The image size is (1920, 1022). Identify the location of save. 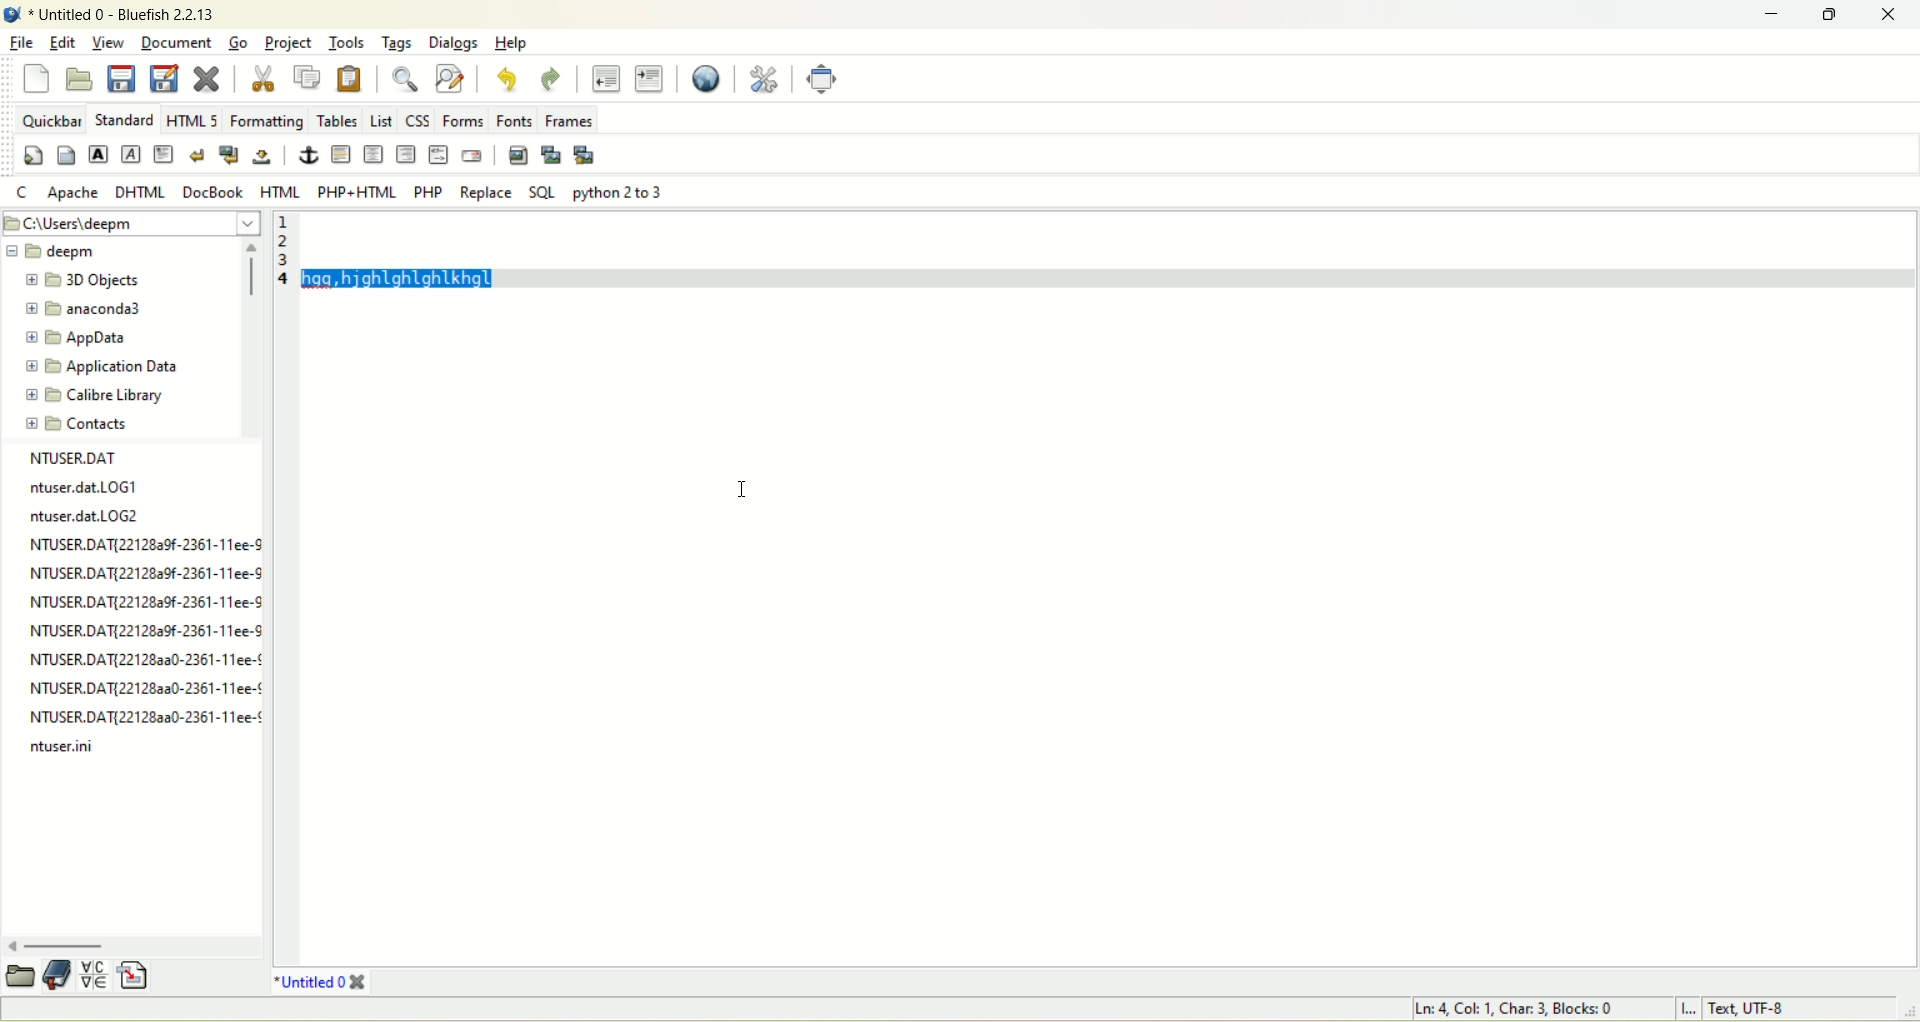
(121, 77).